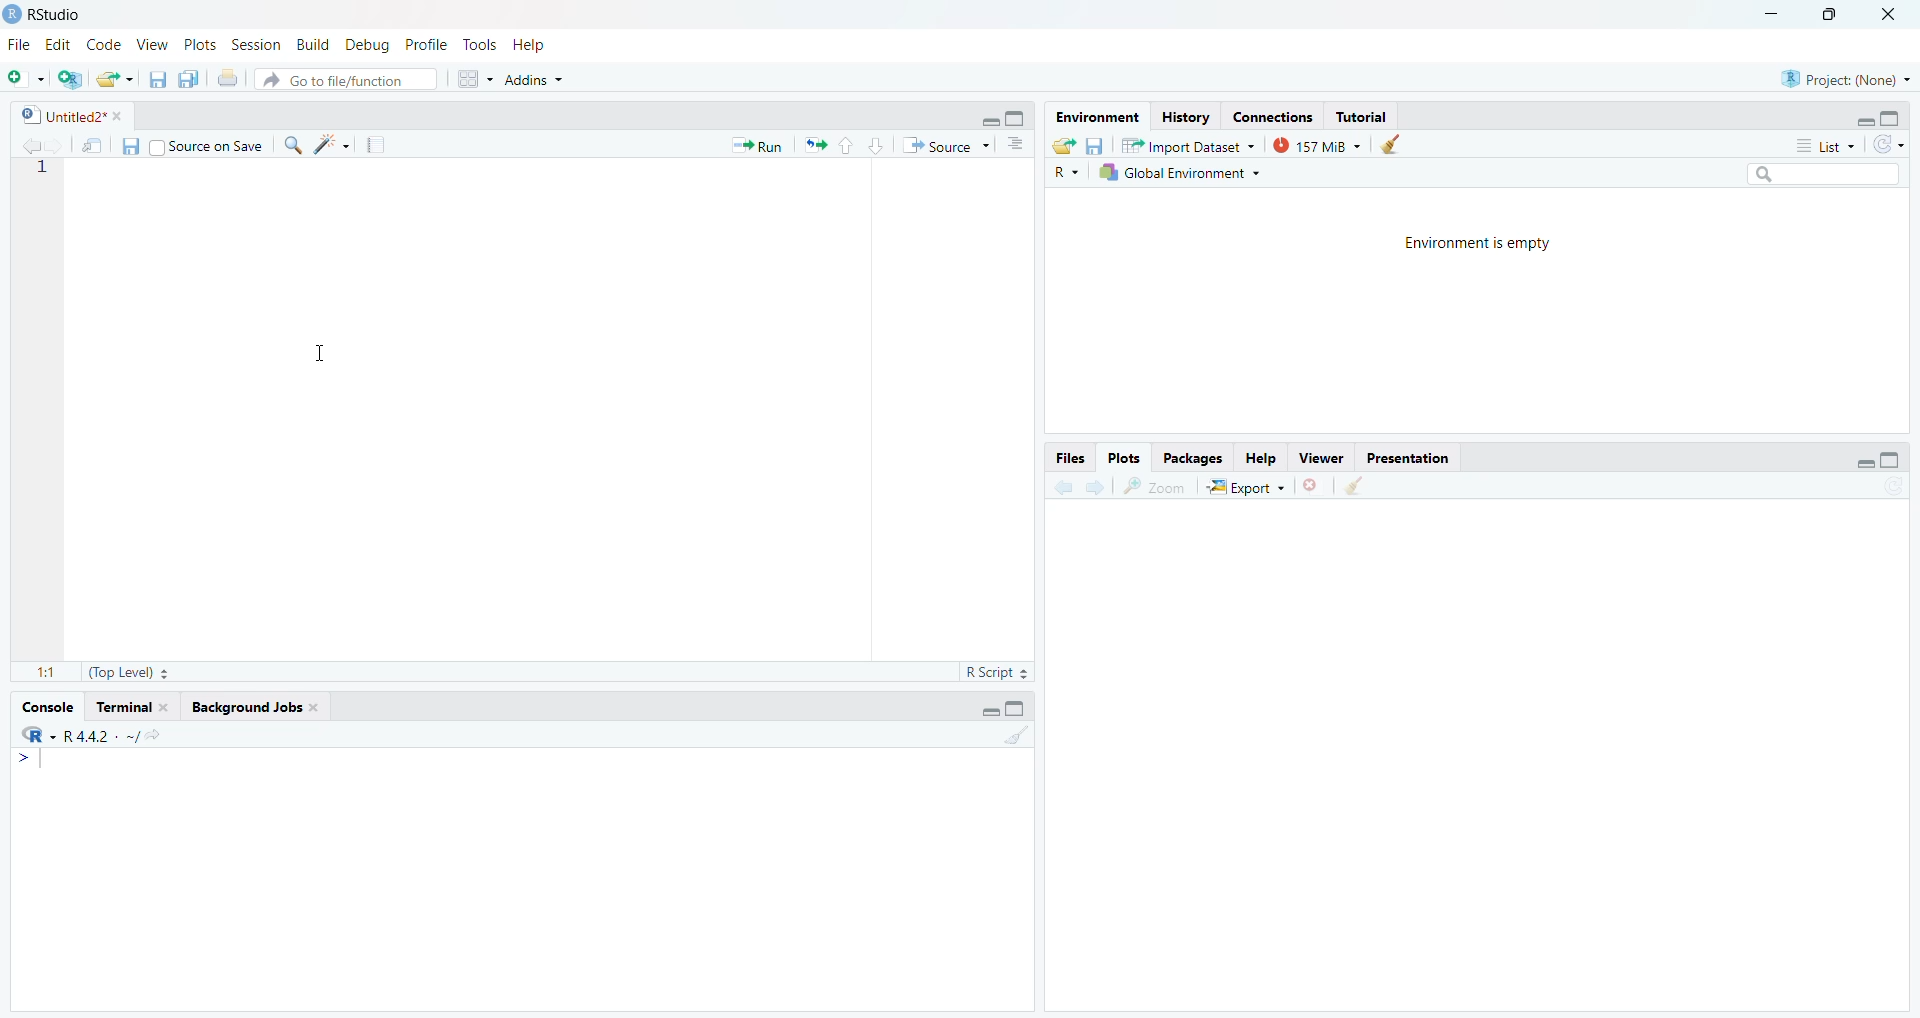 The image size is (1920, 1018). Describe the element at coordinates (68, 80) in the screenshot. I see `create a project` at that location.